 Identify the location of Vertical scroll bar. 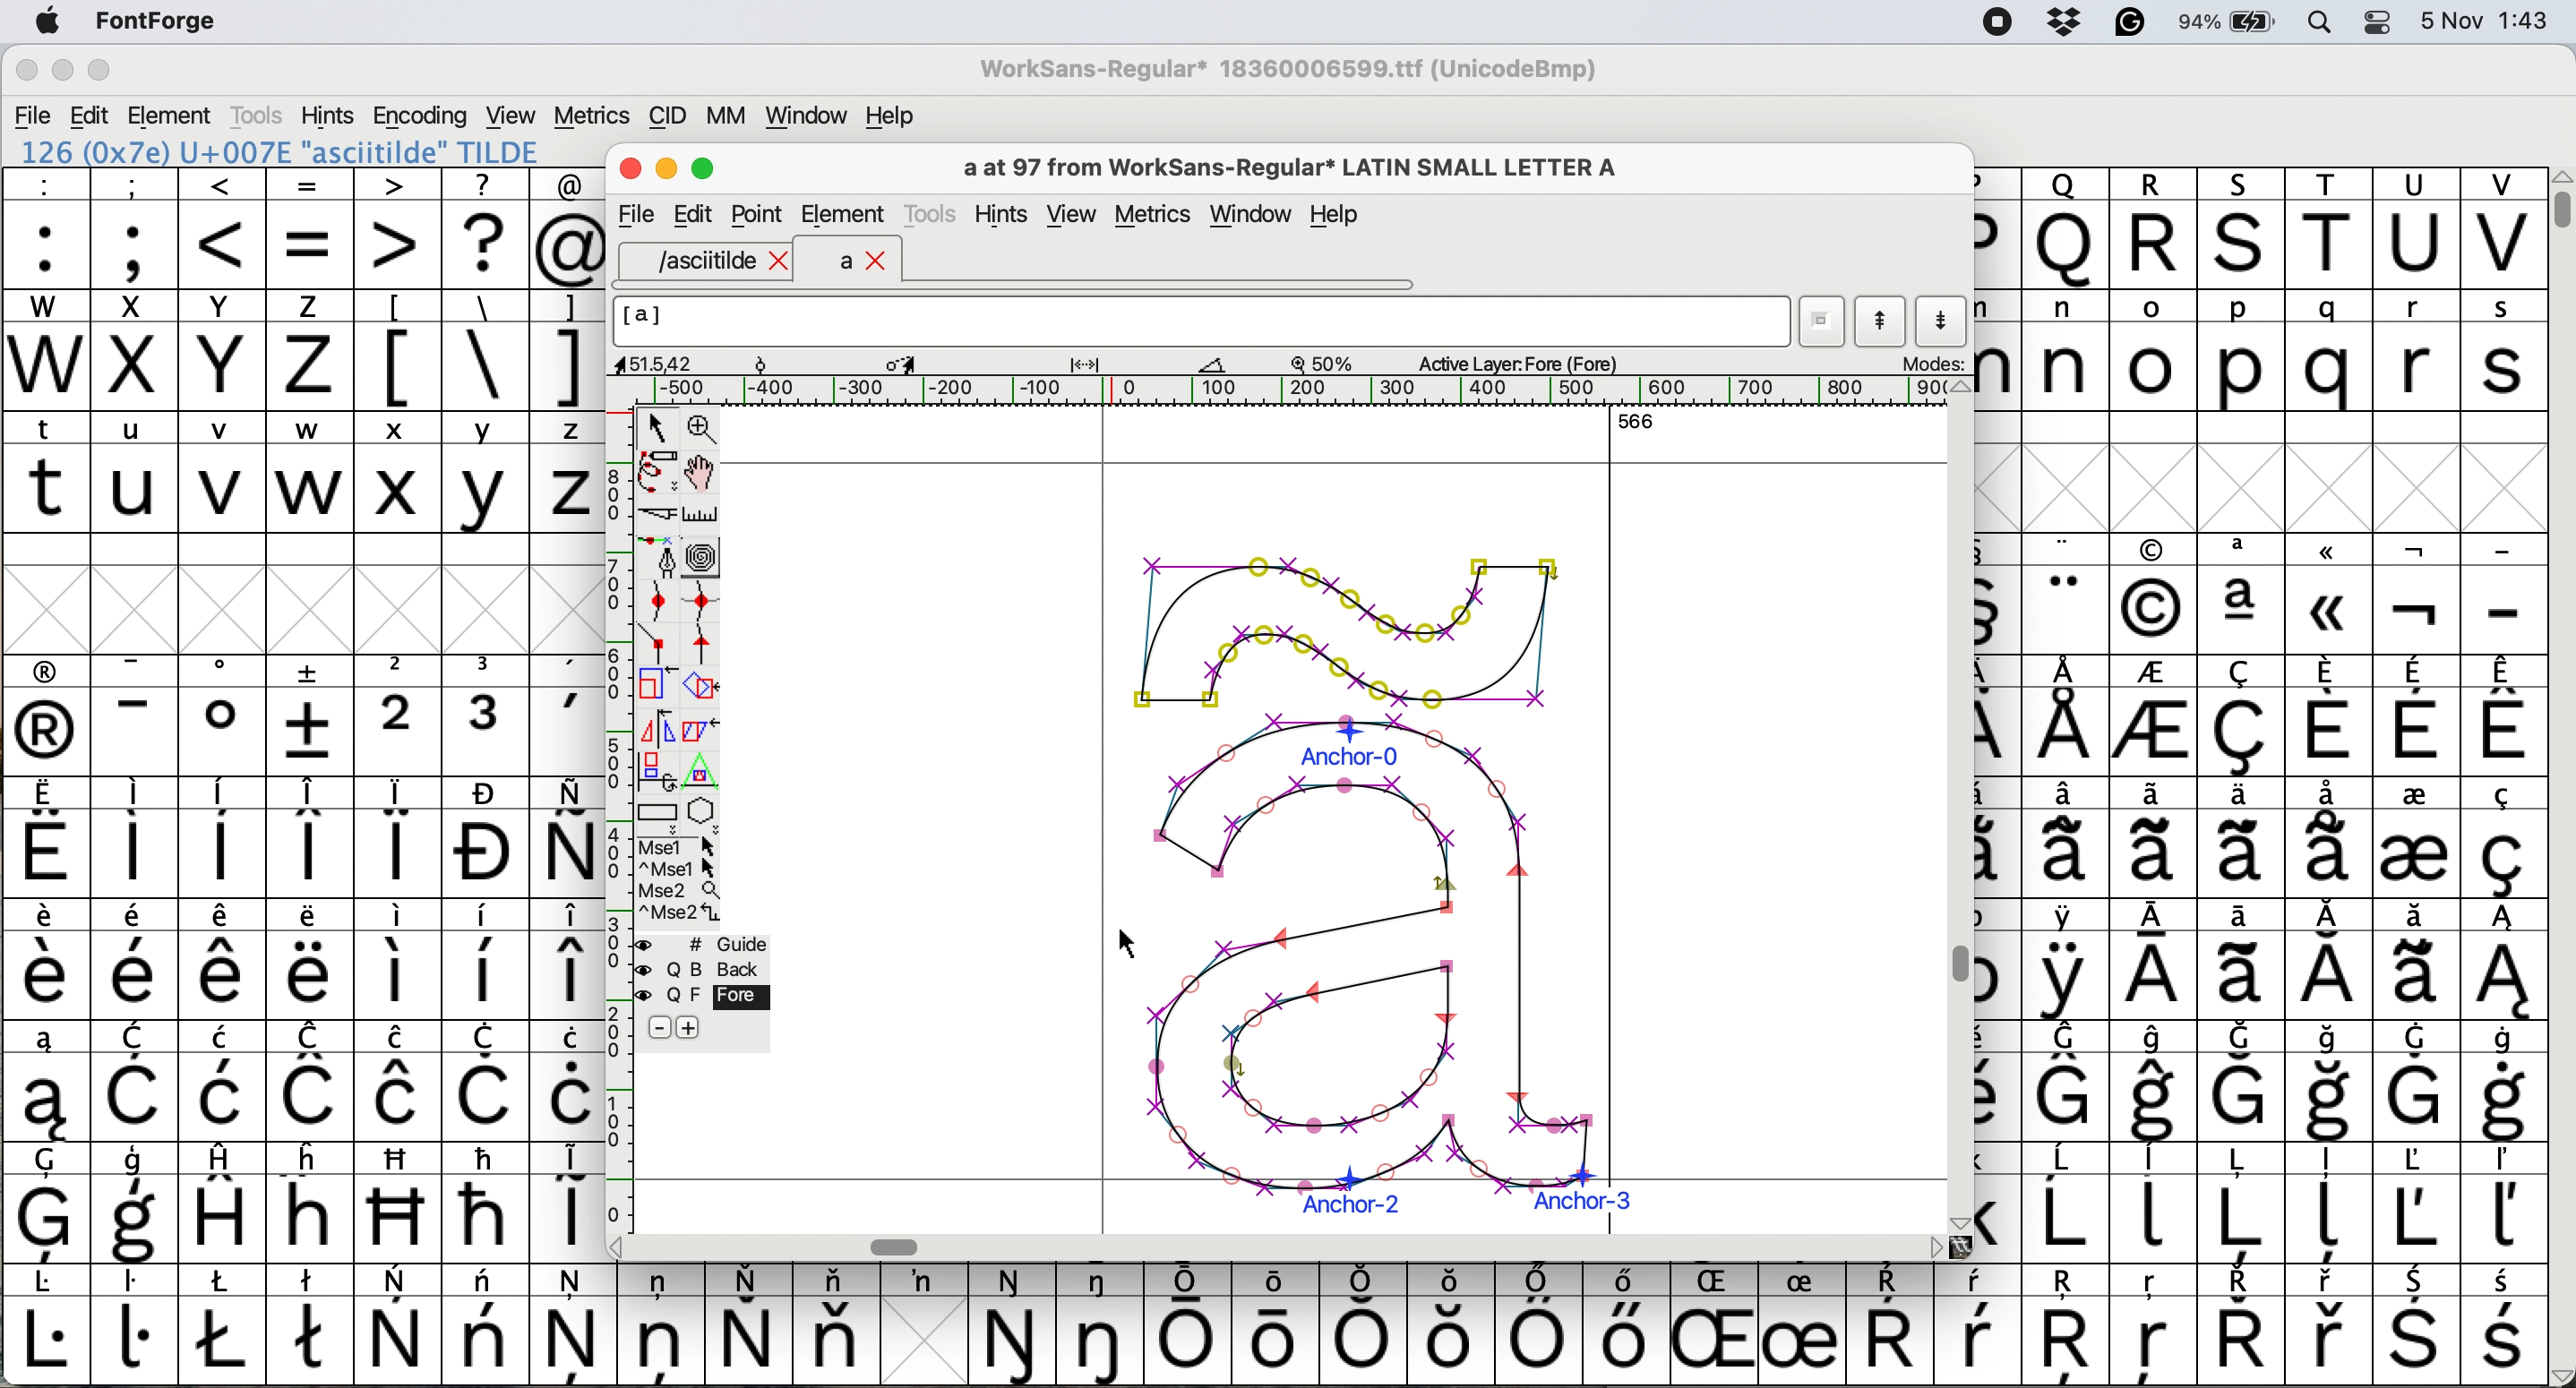
(1954, 967).